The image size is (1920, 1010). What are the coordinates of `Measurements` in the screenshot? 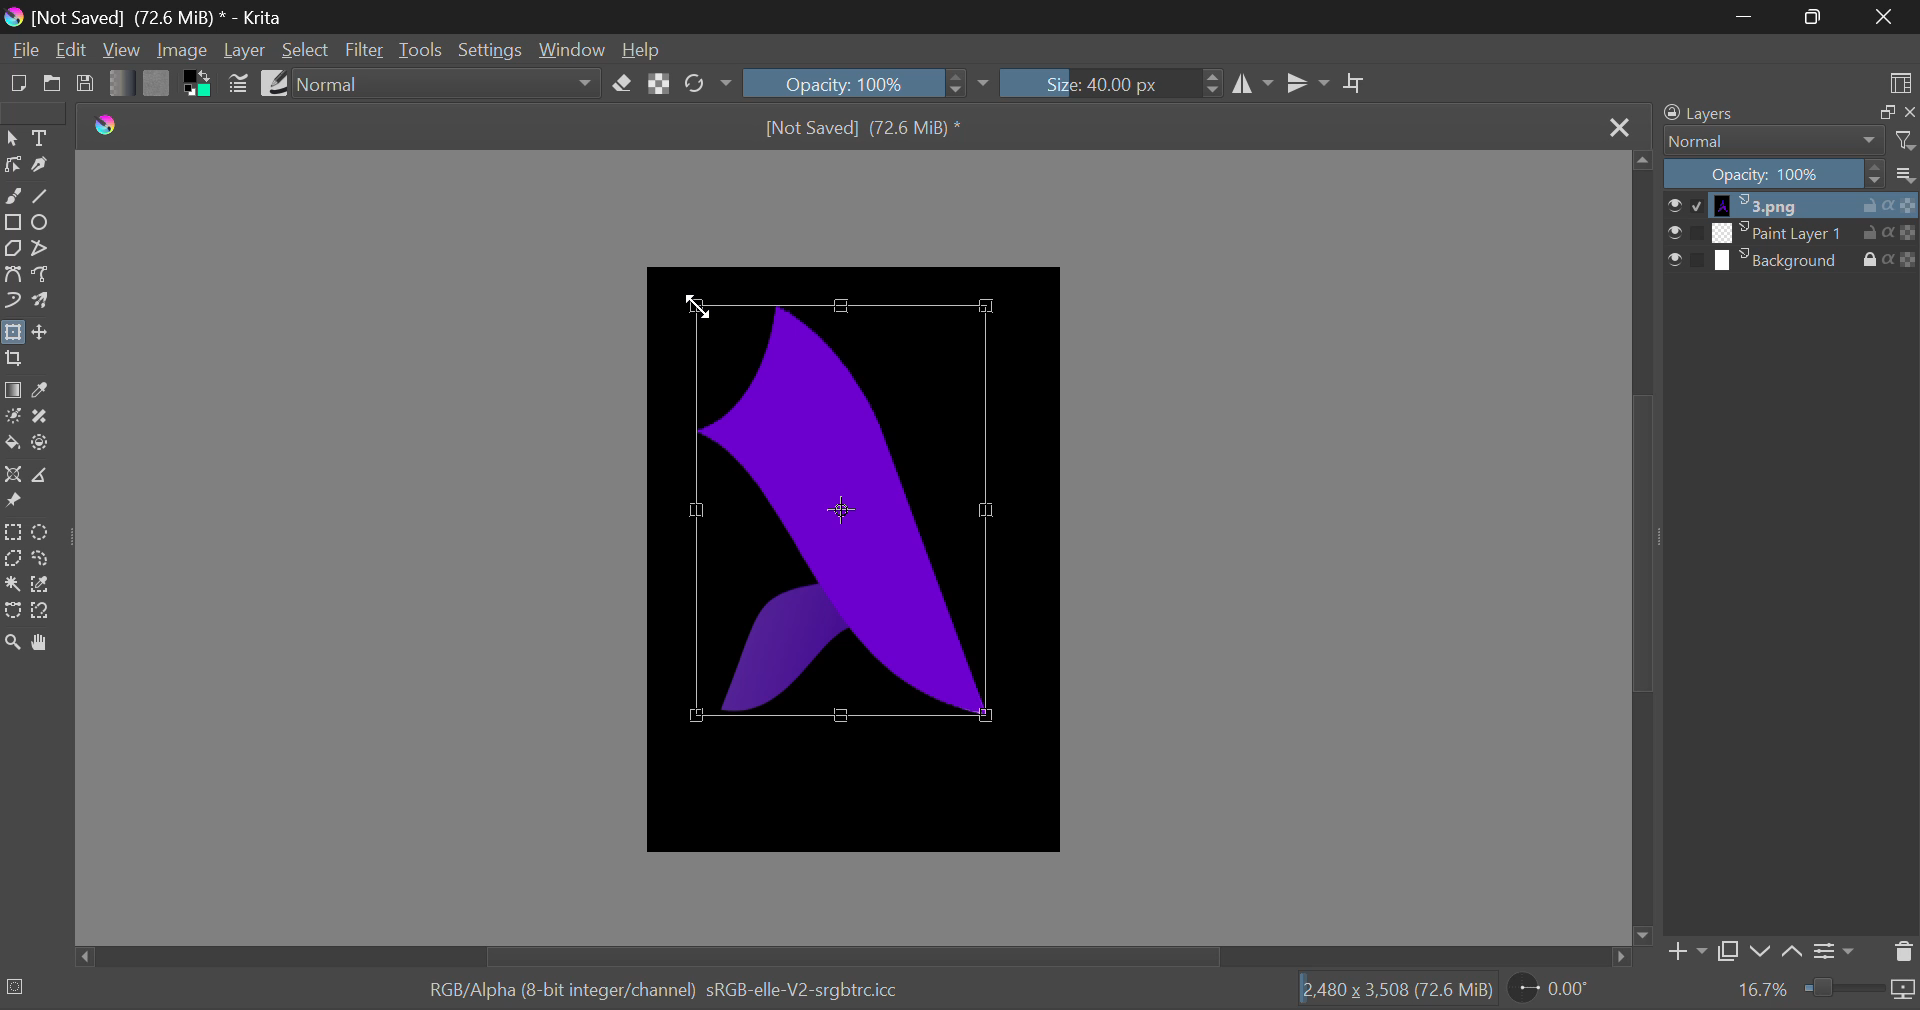 It's located at (47, 475).